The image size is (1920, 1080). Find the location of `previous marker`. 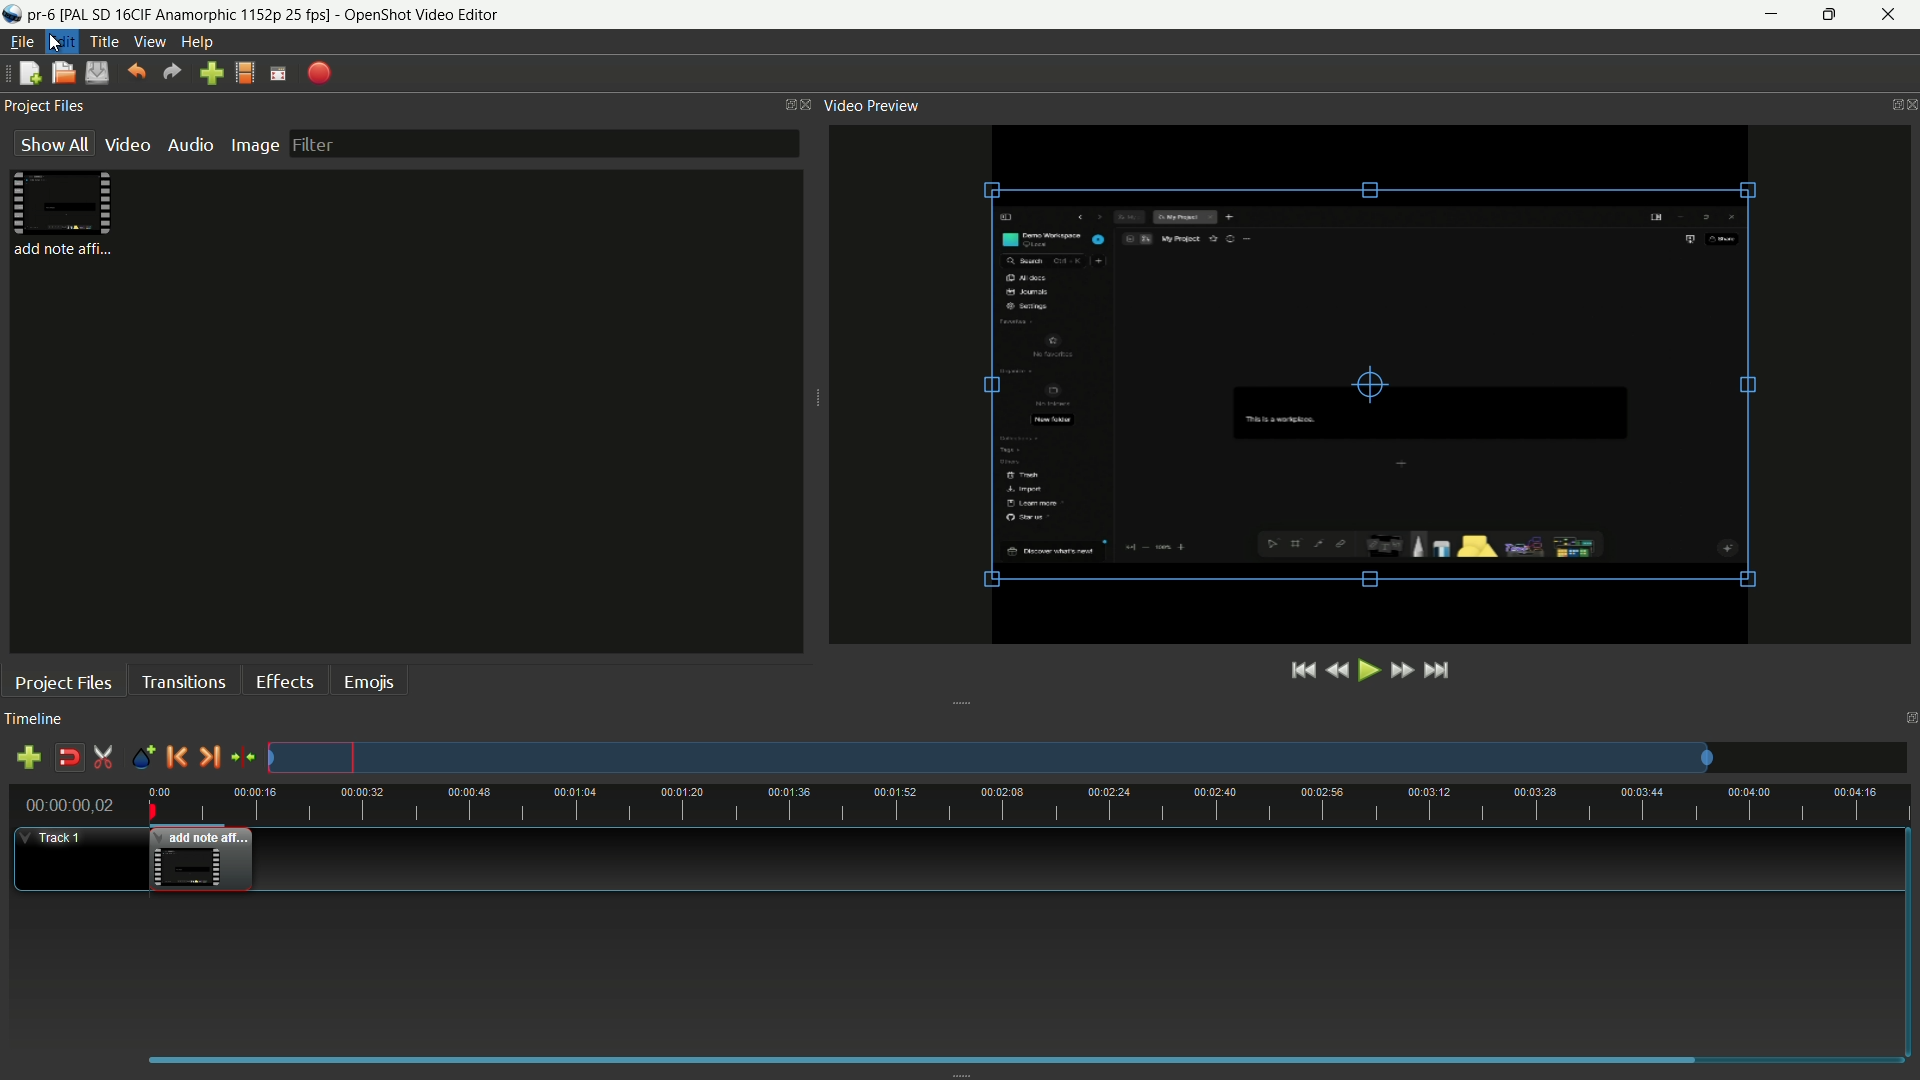

previous marker is located at coordinates (176, 757).